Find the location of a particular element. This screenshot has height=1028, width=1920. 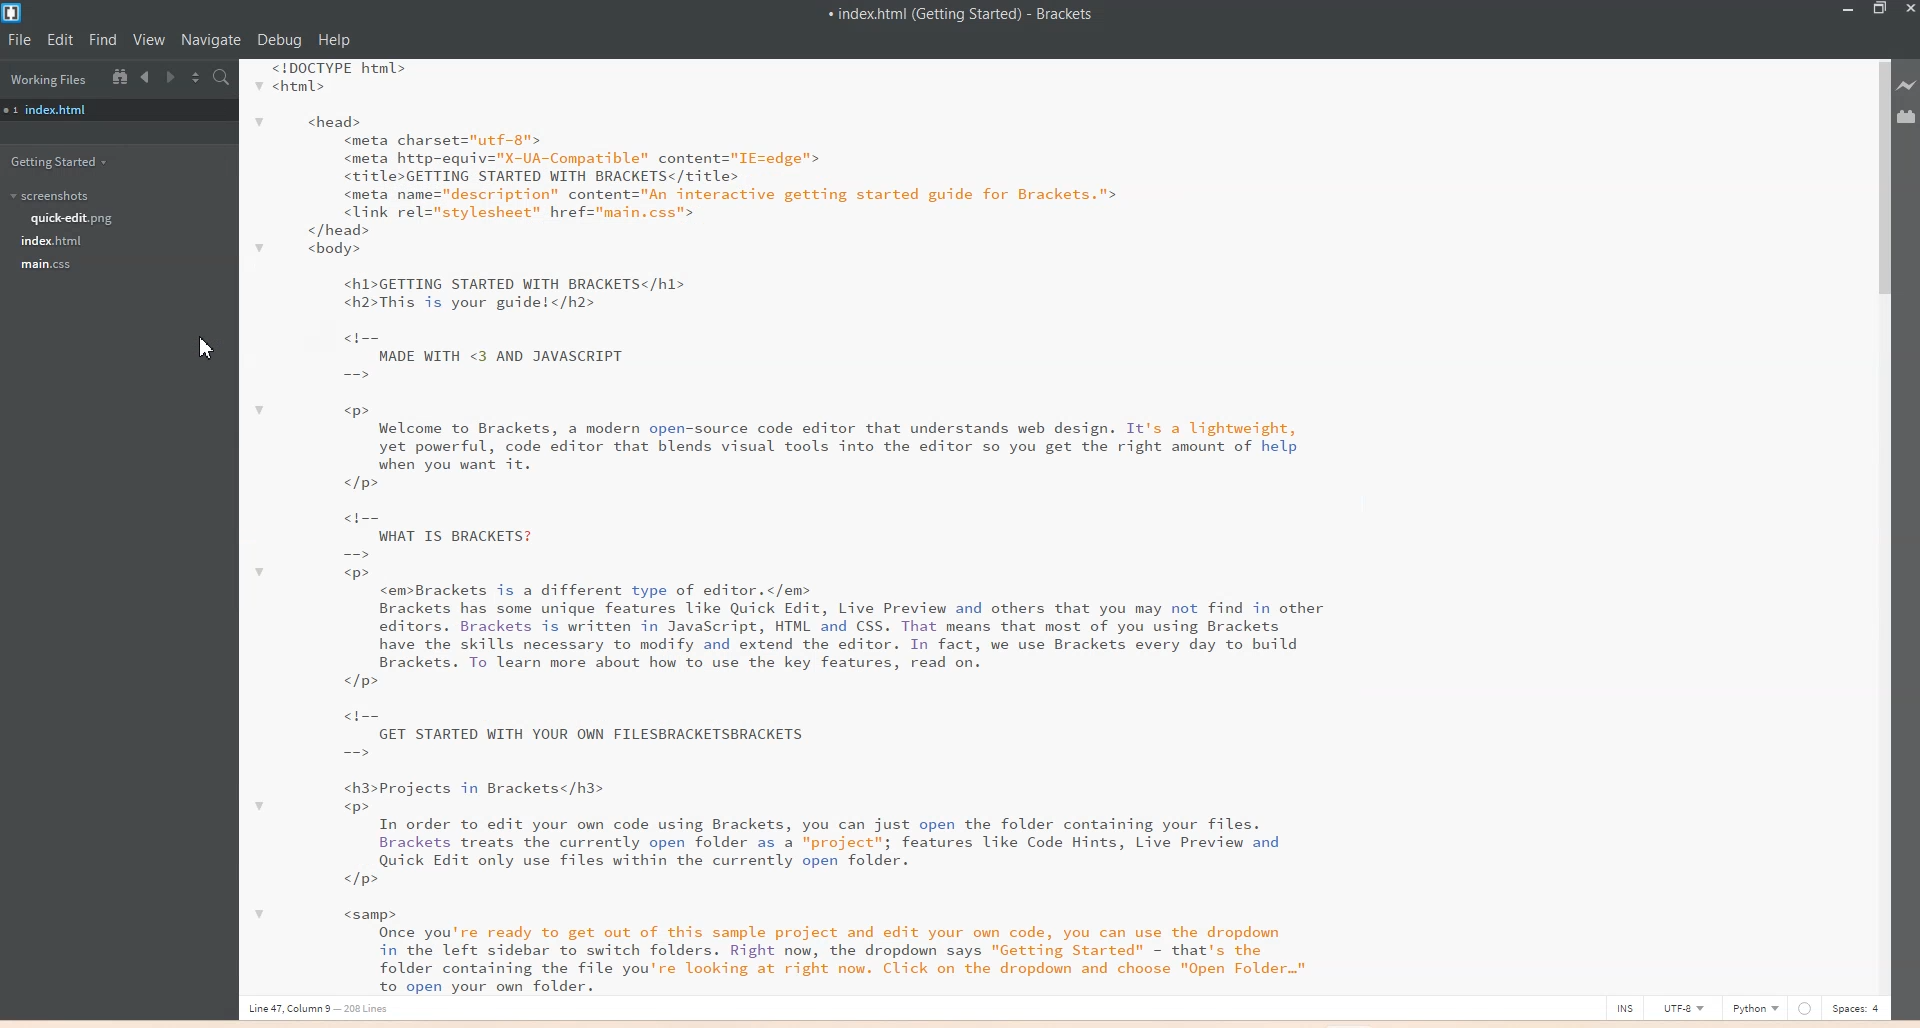

File is located at coordinates (20, 40).